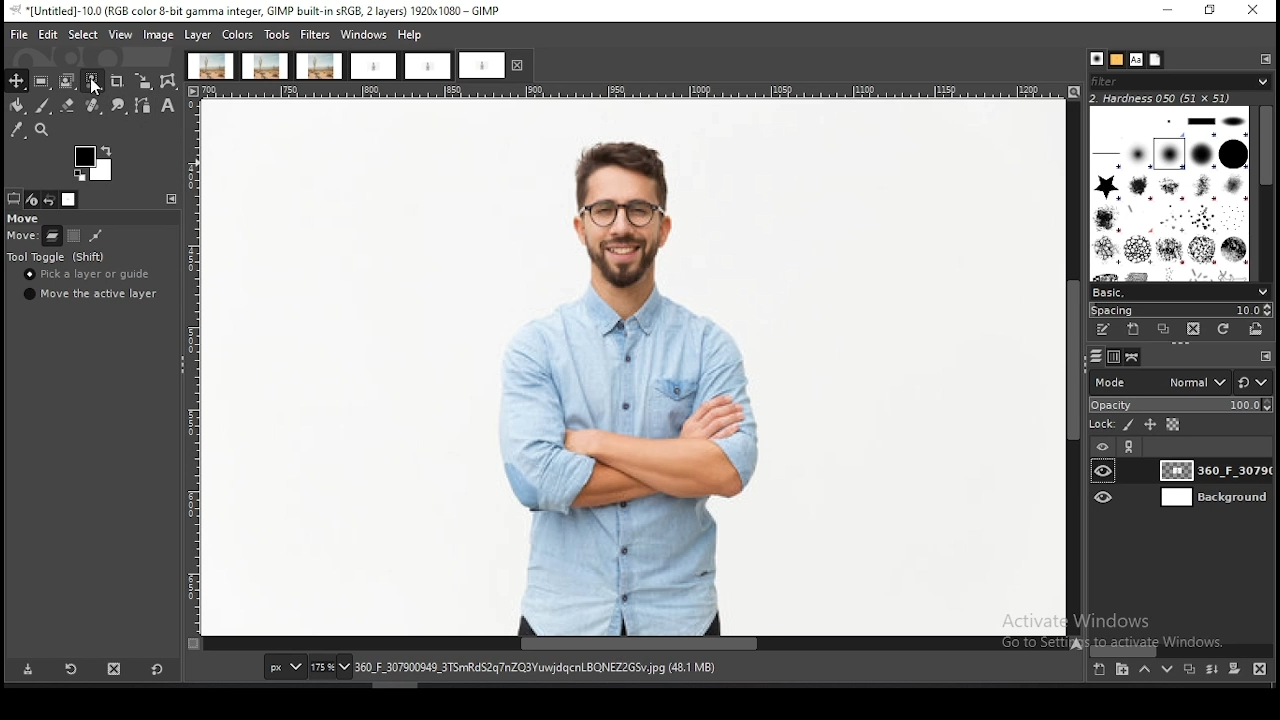 The image size is (1280, 720). What do you see at coordinates (1135, 357) in the screenshot?
I see `paths` at bounding box center [1135, 357].